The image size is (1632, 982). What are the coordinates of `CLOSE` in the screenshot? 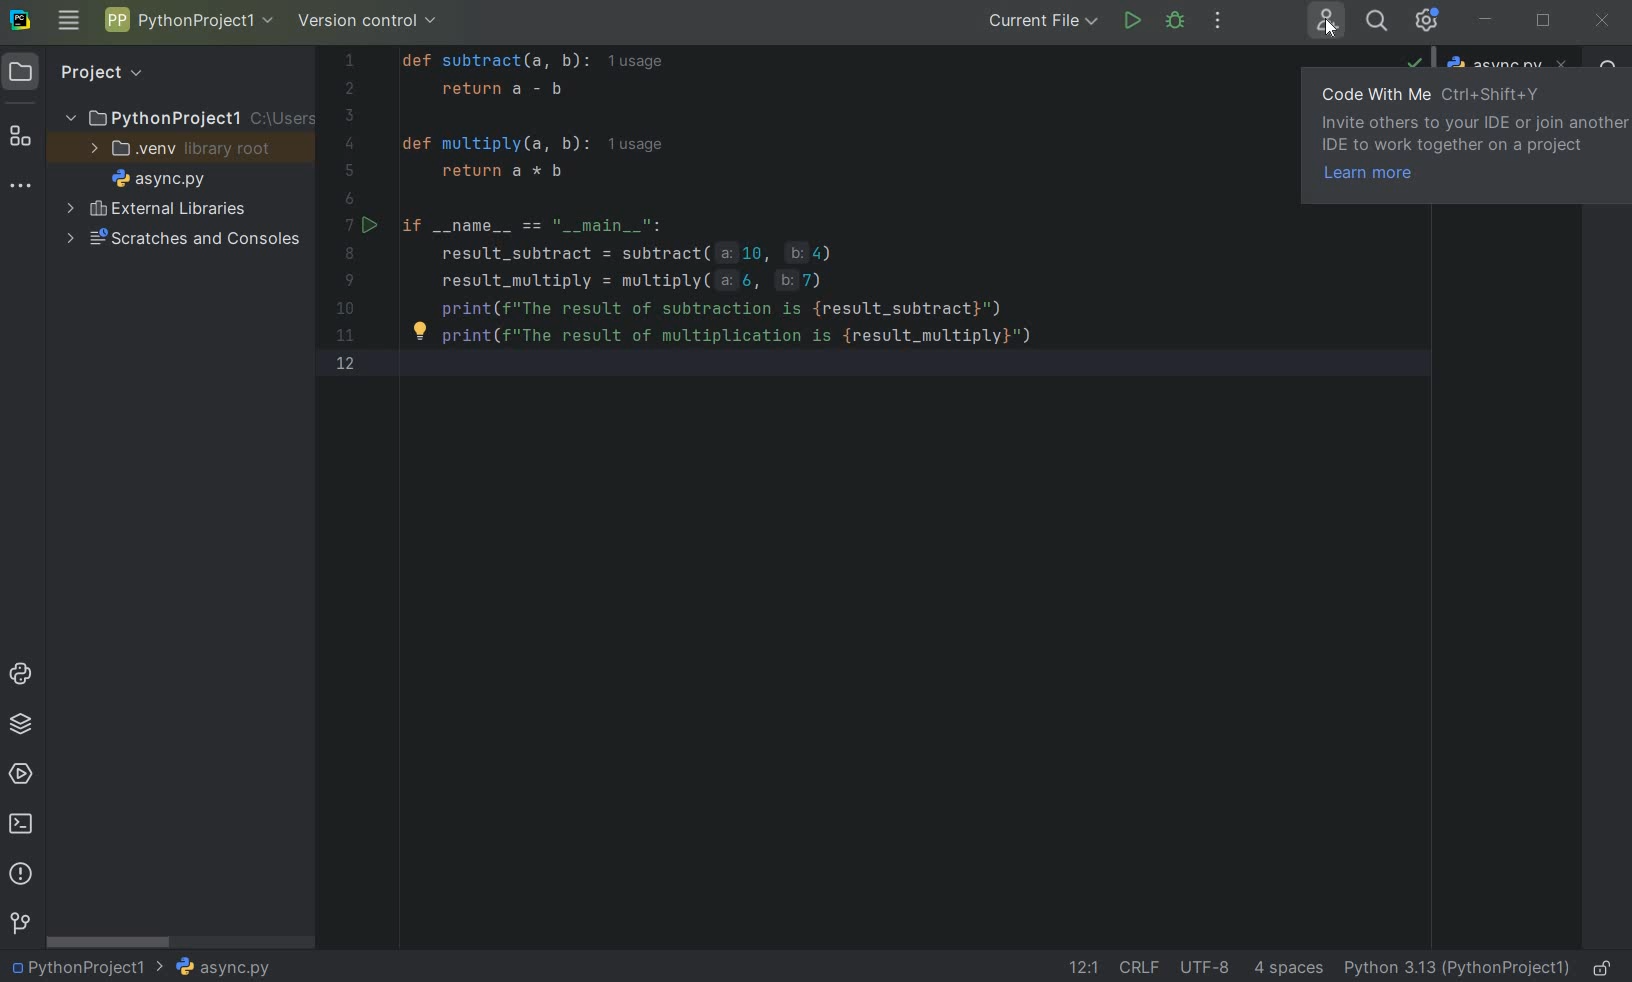 It's located at (1601, 22).